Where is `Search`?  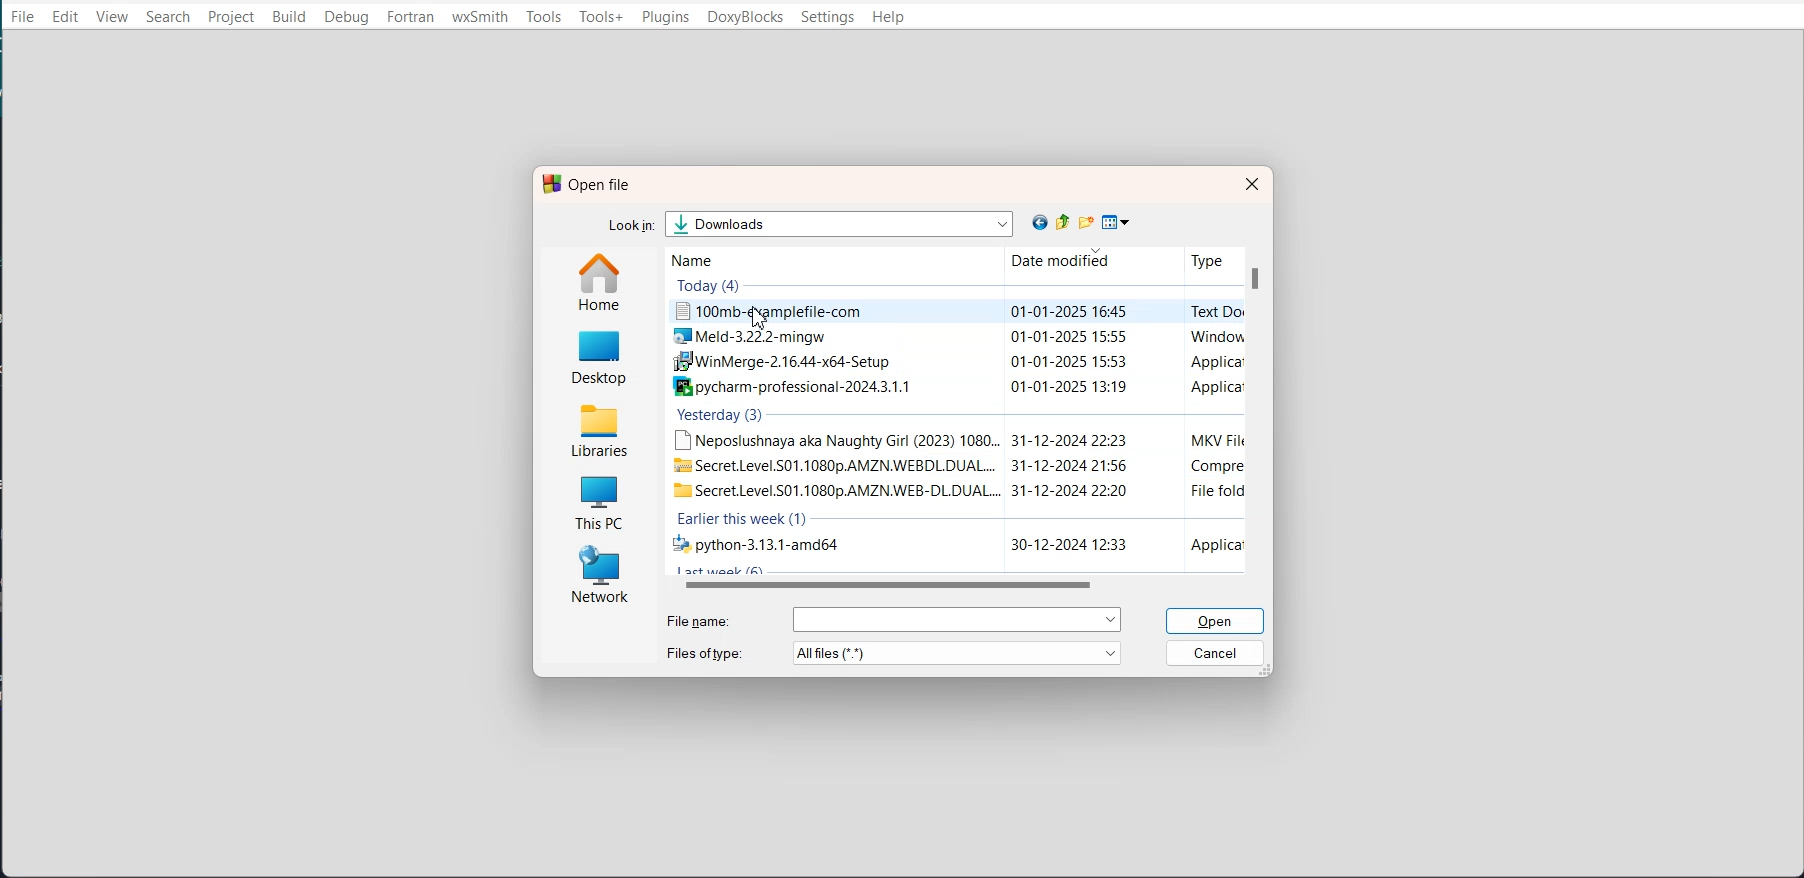 Search is located at coordinates (167, 16).